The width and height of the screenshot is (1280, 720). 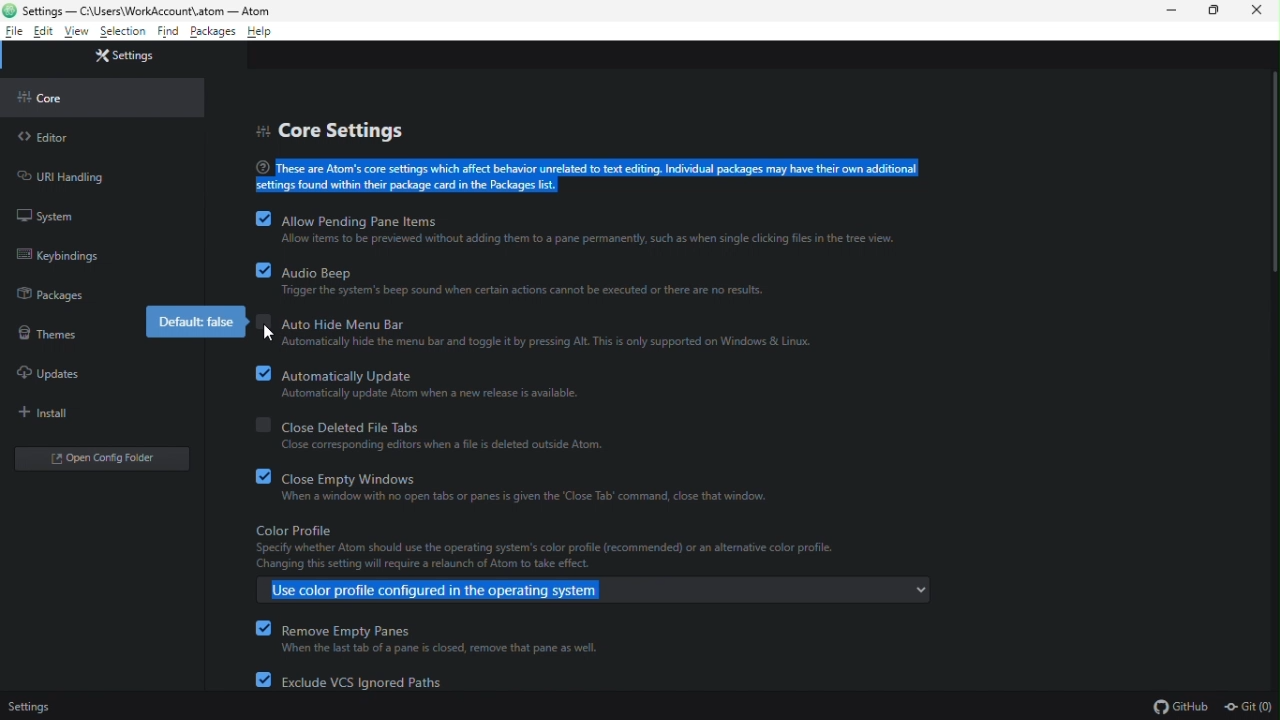 I want to click on Git, so click(x=1251, y=704).